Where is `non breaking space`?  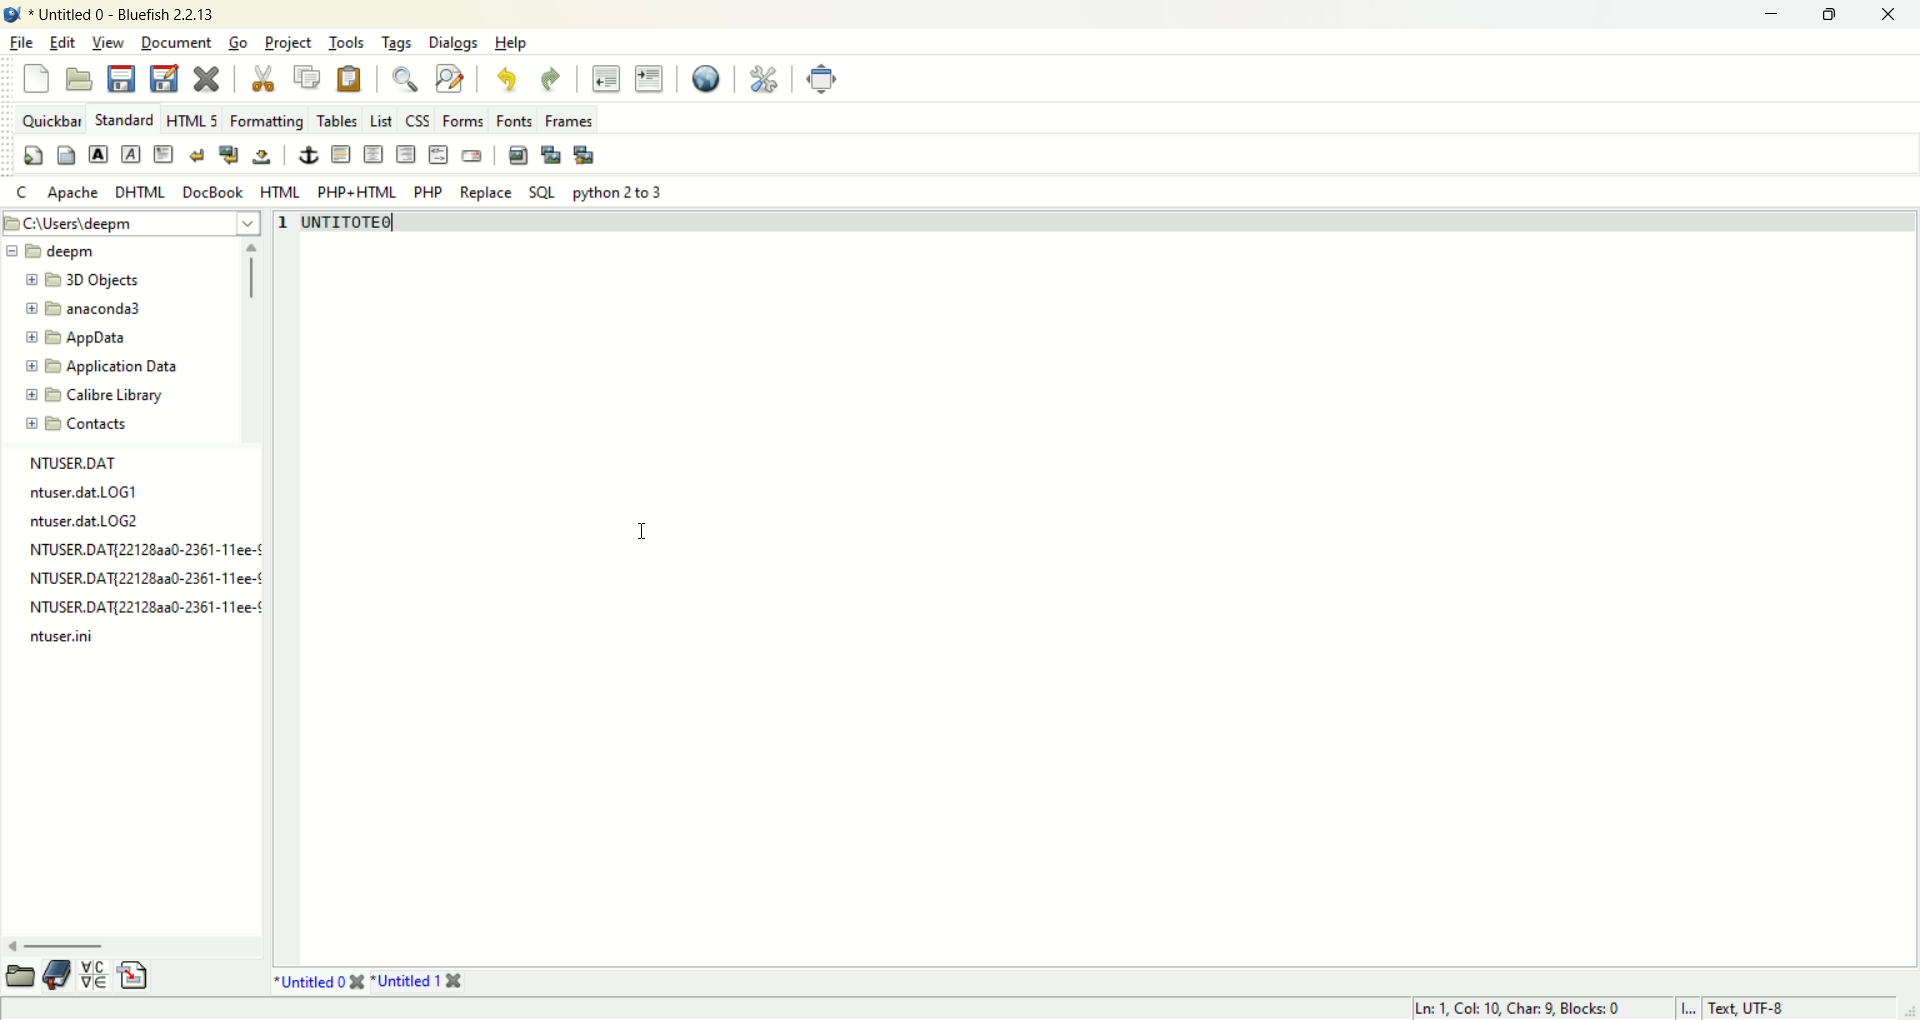
non breaking space is located at coordinates (262, 159).